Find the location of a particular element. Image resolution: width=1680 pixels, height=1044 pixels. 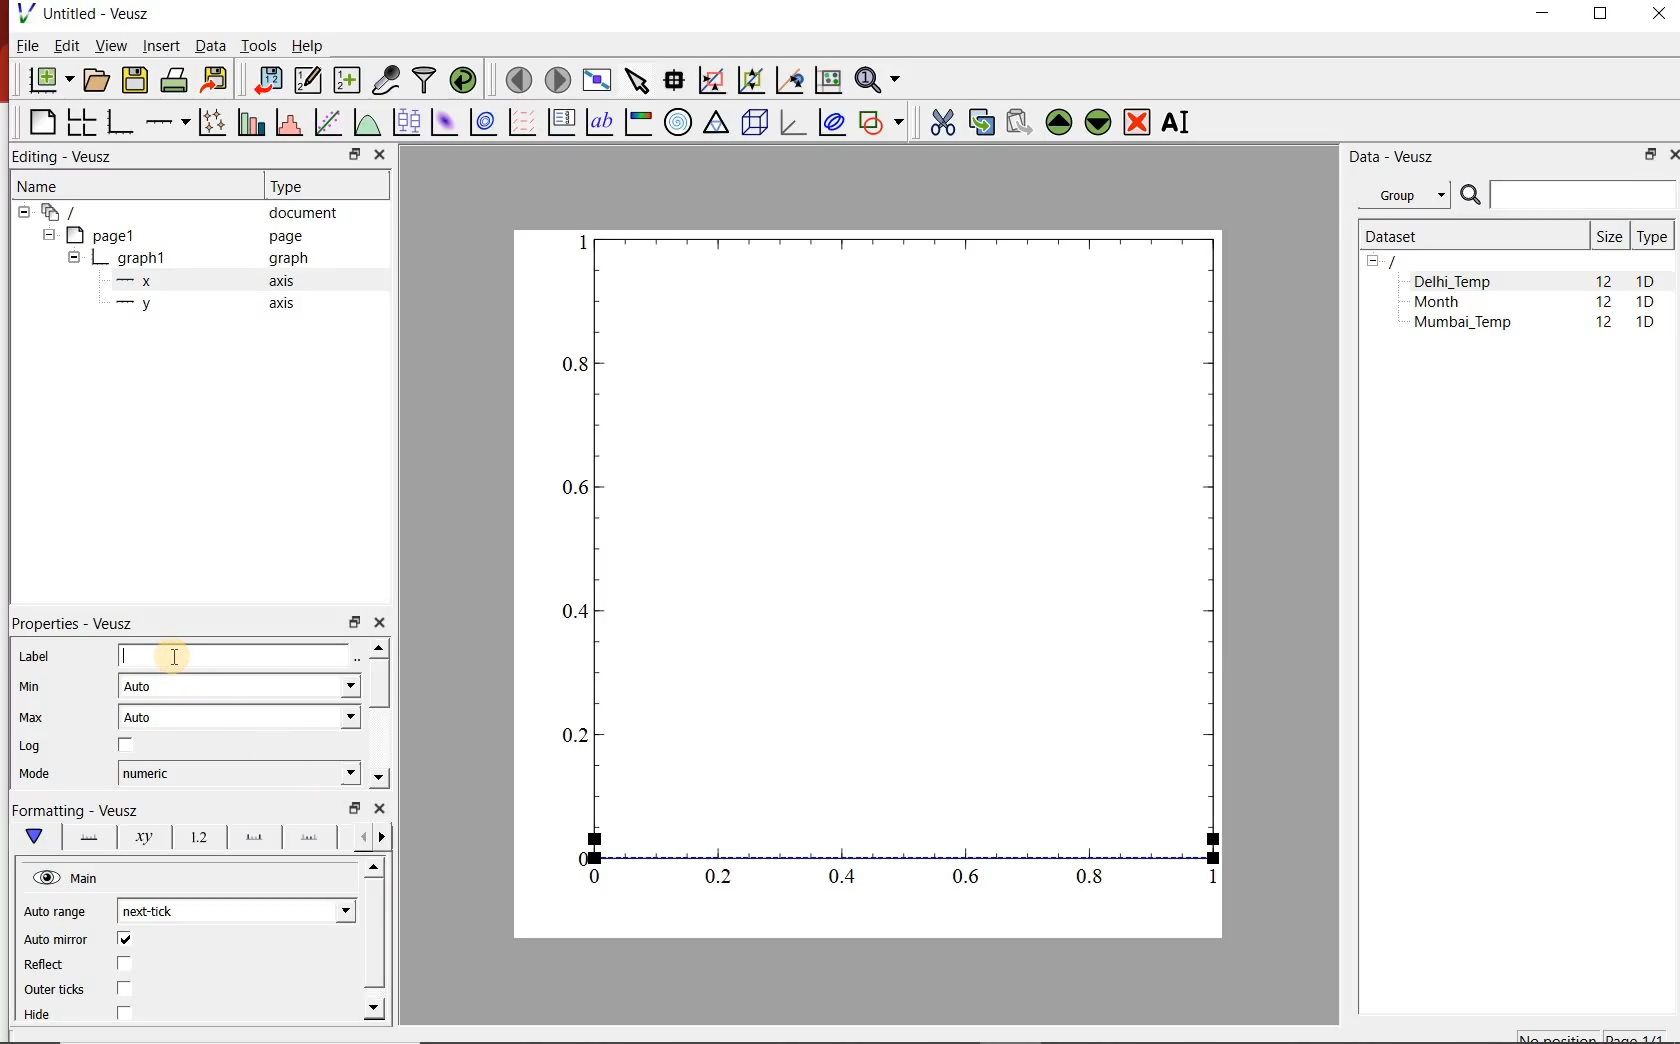

View is located at coordinates (110, 45).